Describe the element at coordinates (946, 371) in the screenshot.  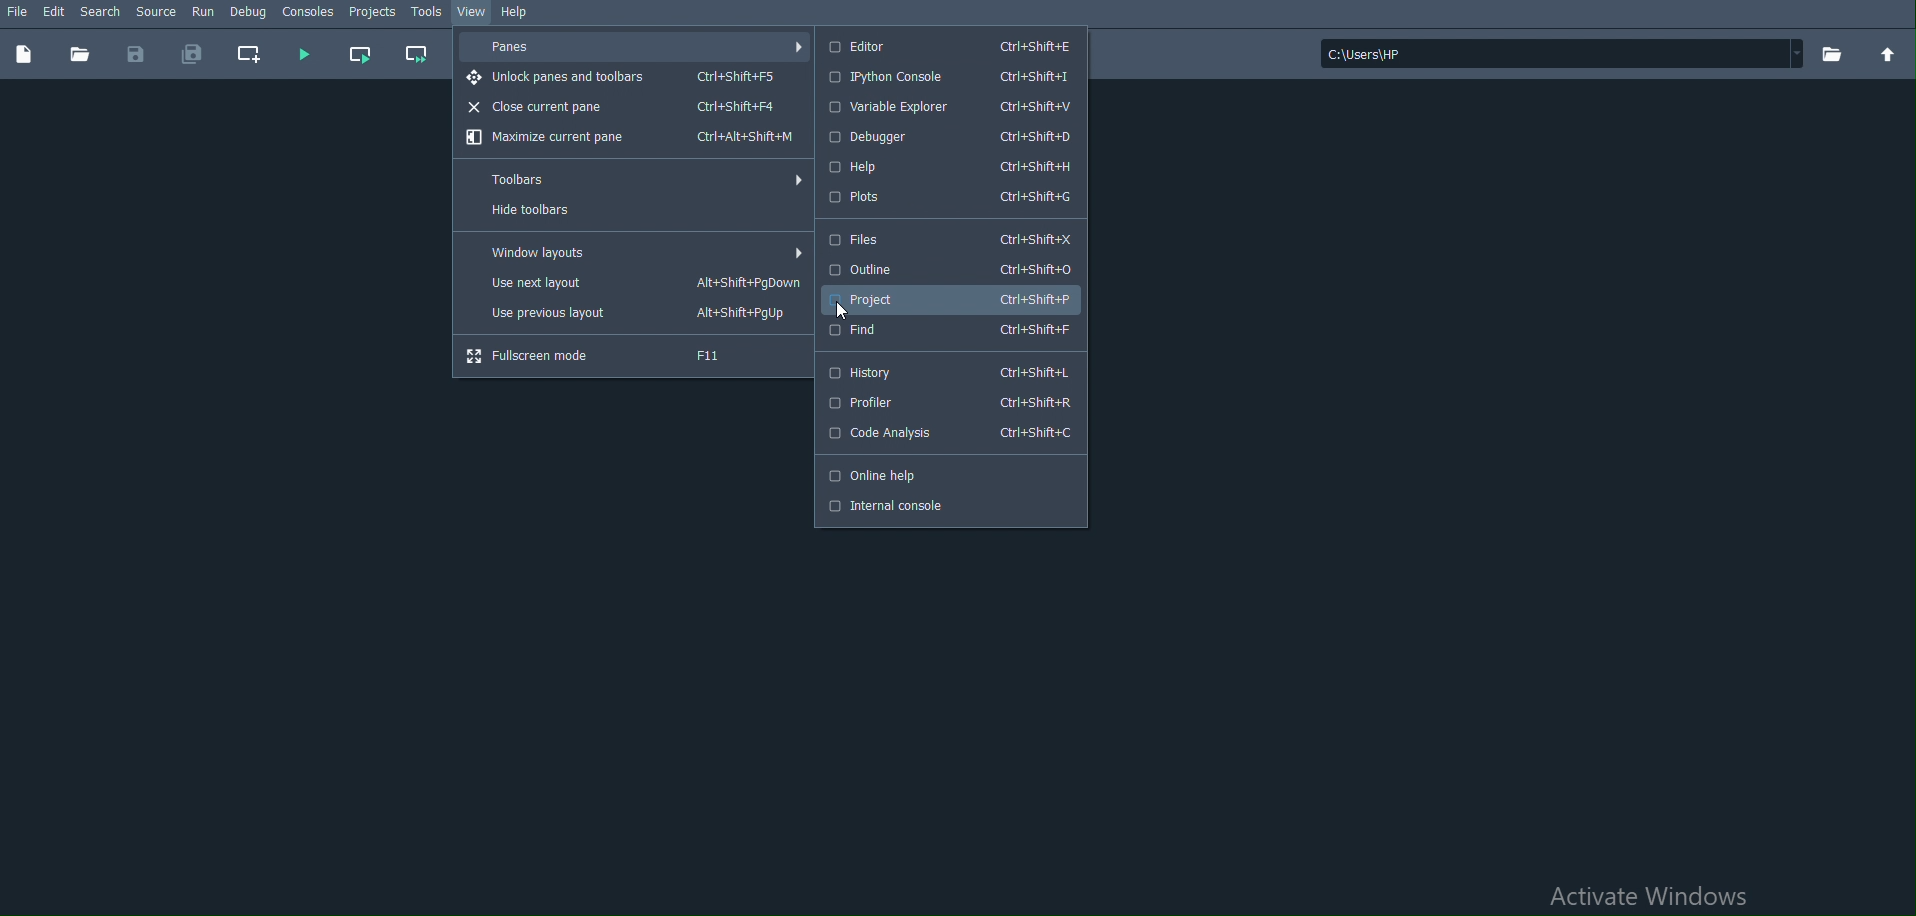
I see `History` at that location.